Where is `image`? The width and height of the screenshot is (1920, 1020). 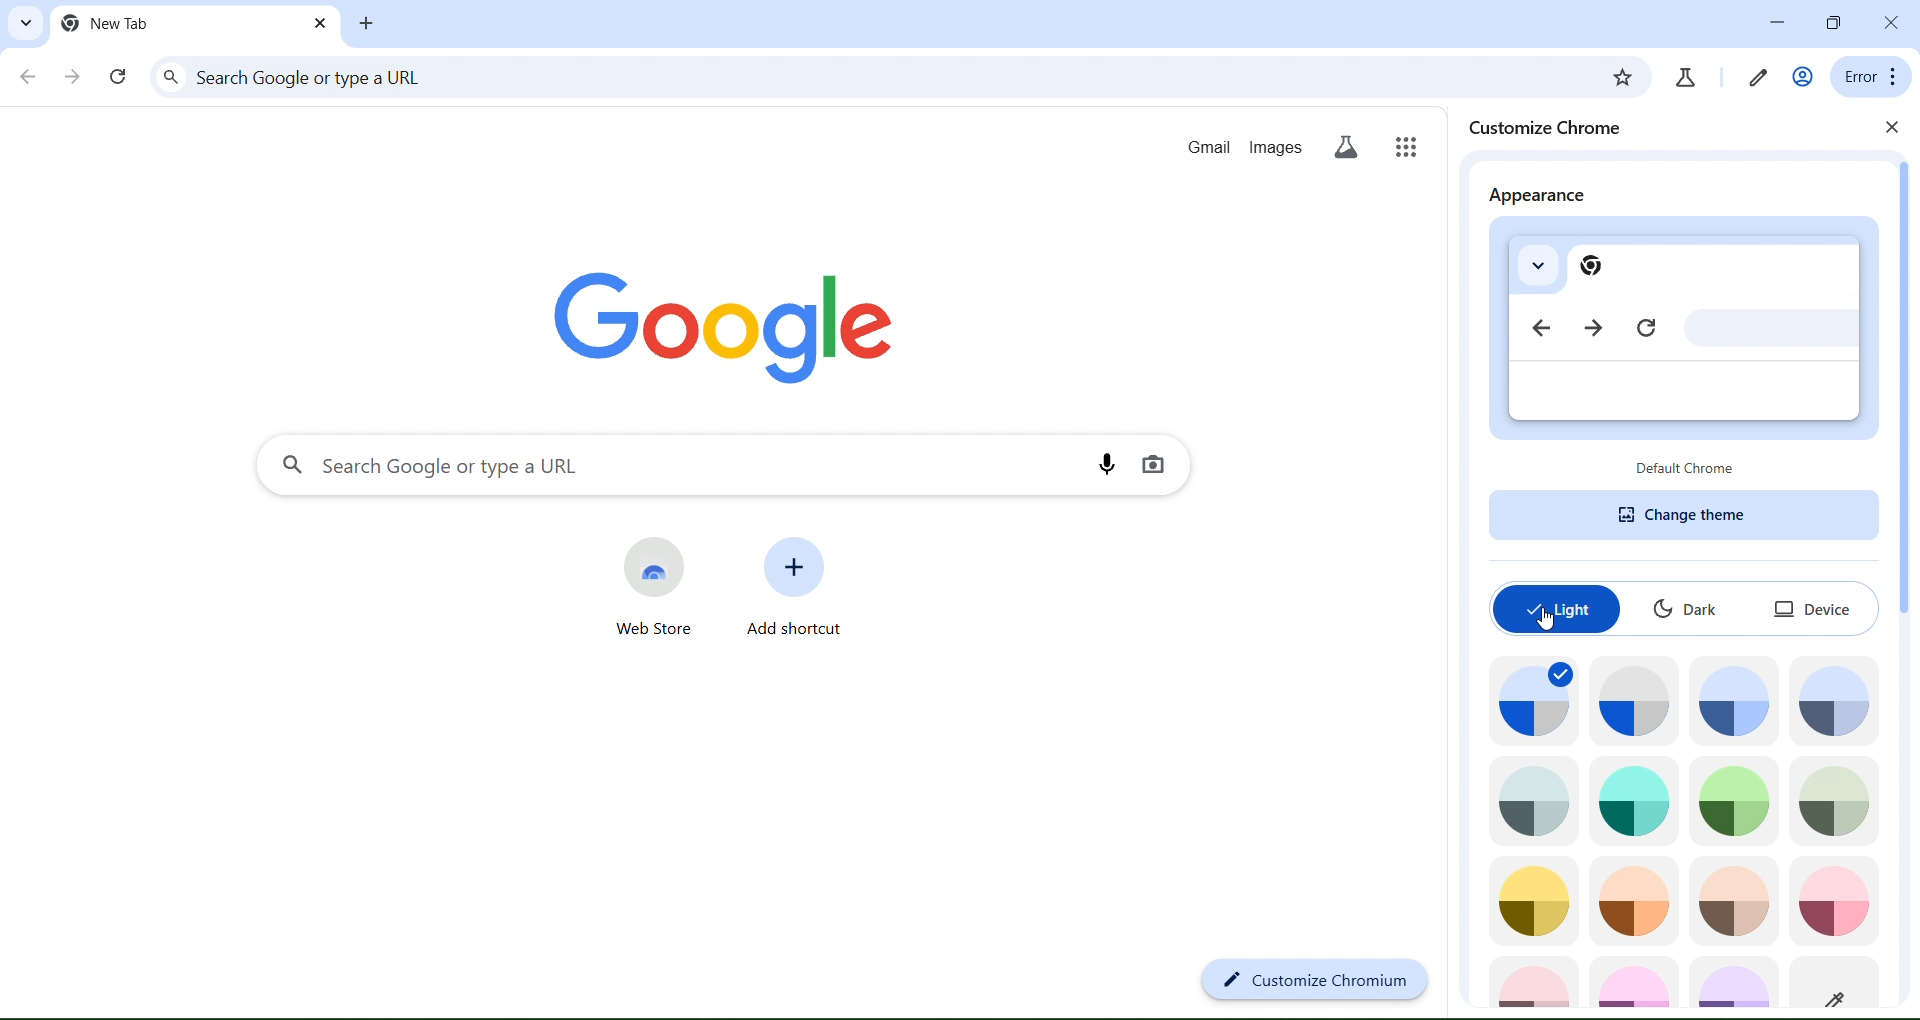
image is located at coordinates (1635, 981).